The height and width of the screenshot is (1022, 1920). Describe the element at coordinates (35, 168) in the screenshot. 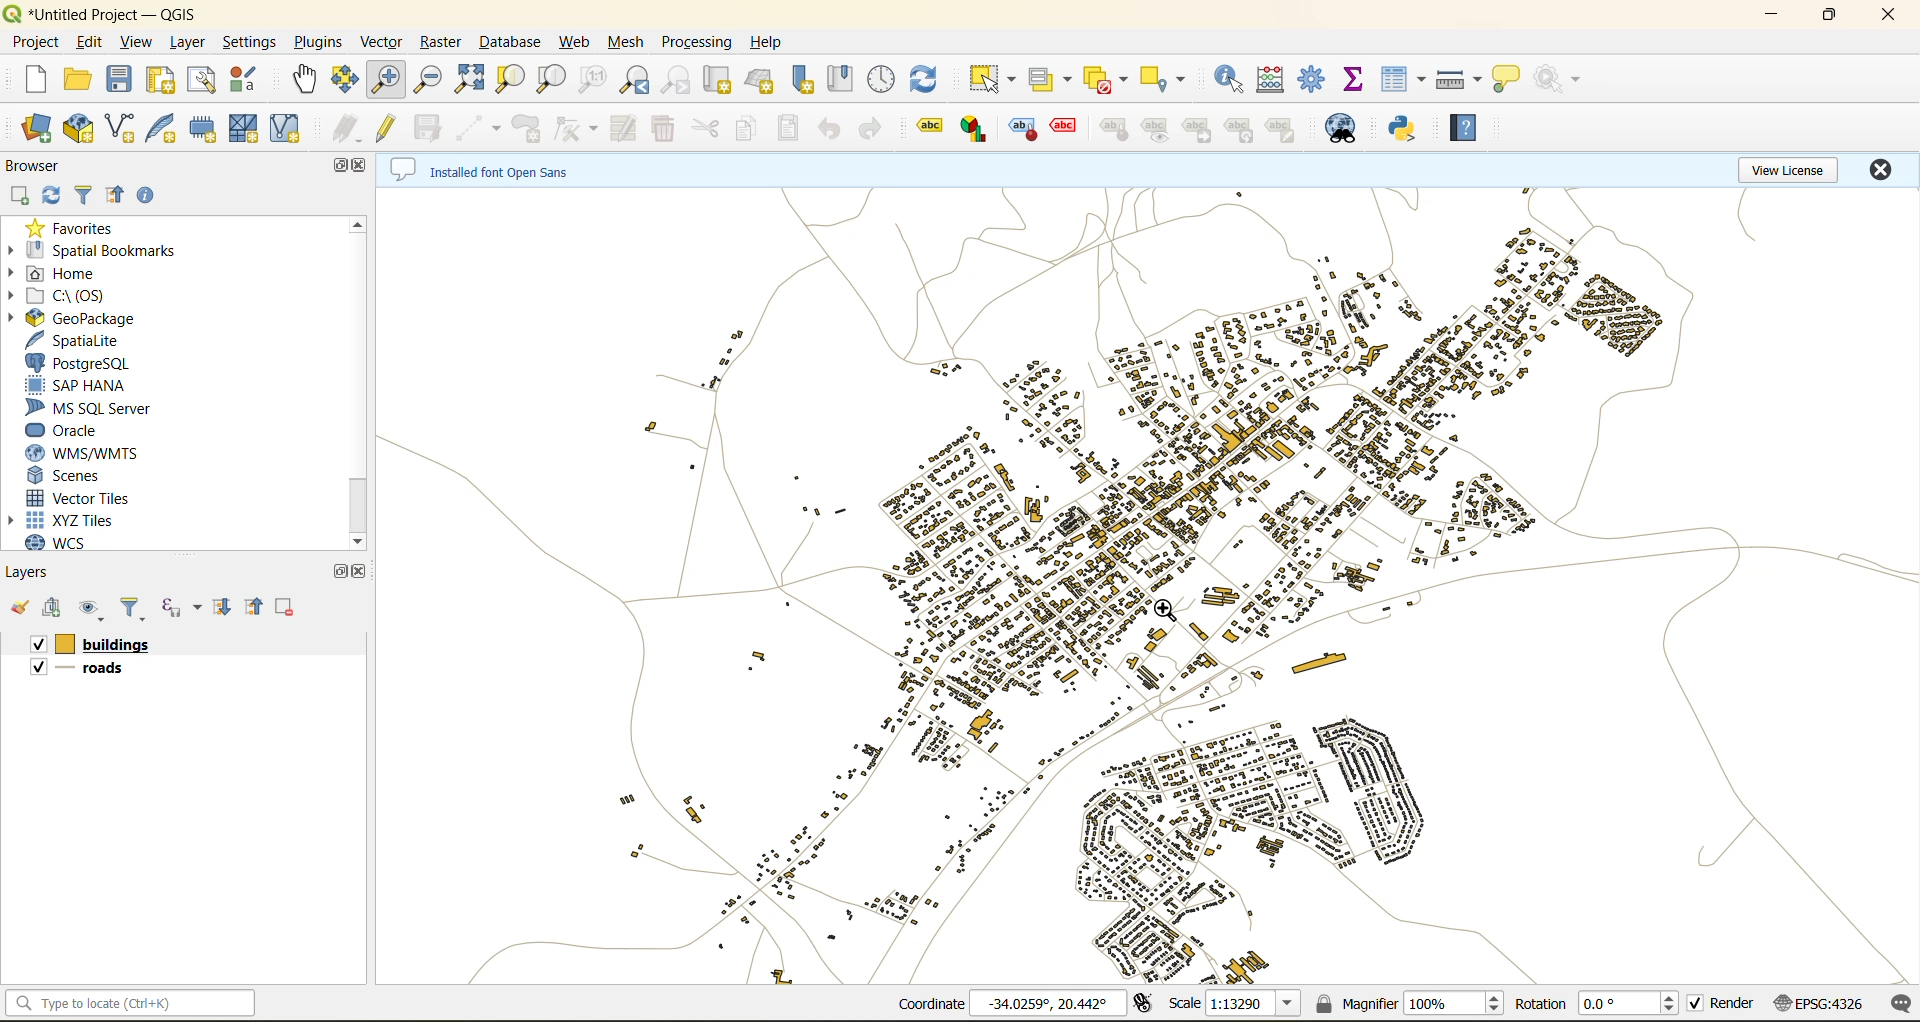

I see `browser` at that location.